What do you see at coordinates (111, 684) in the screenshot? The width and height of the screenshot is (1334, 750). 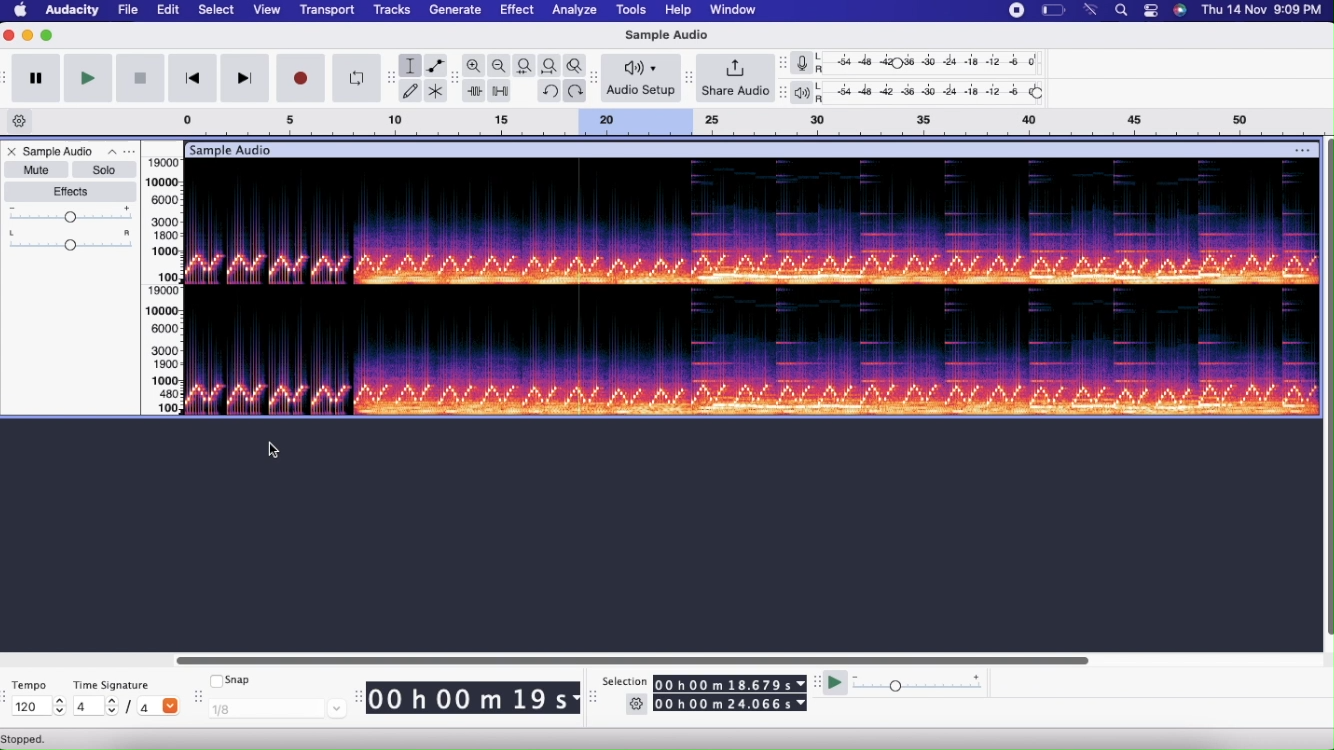 I see `Time Signature` at bounding box center [111, 684].